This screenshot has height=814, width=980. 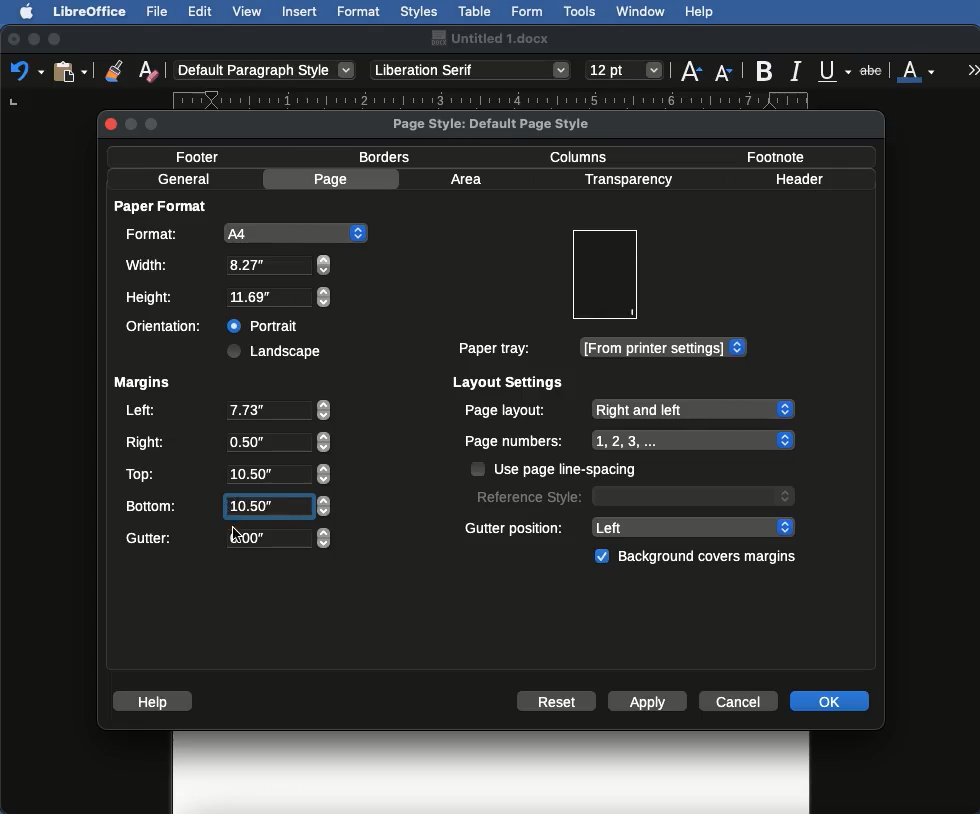 I want to click on More, so click(x=974, y=69).